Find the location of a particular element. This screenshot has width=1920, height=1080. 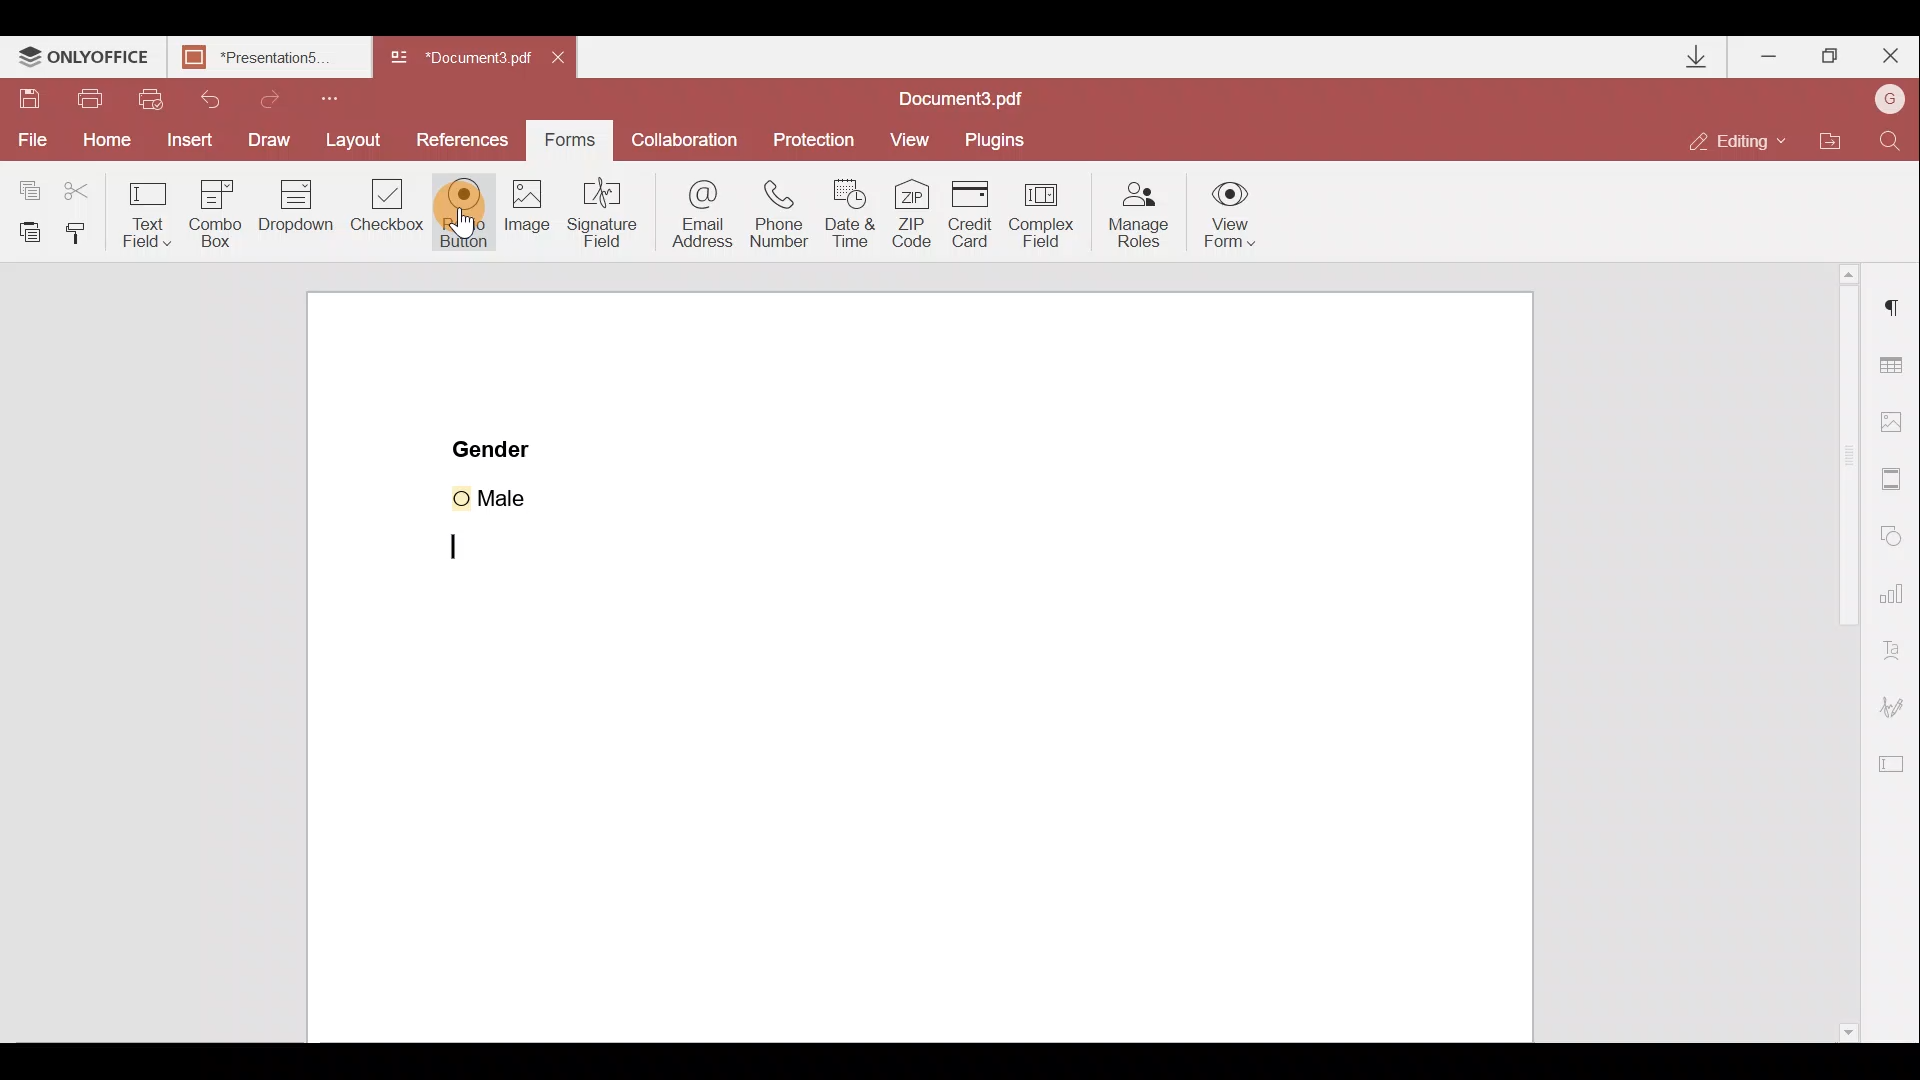

Redo is located at coordinates (288, 99).